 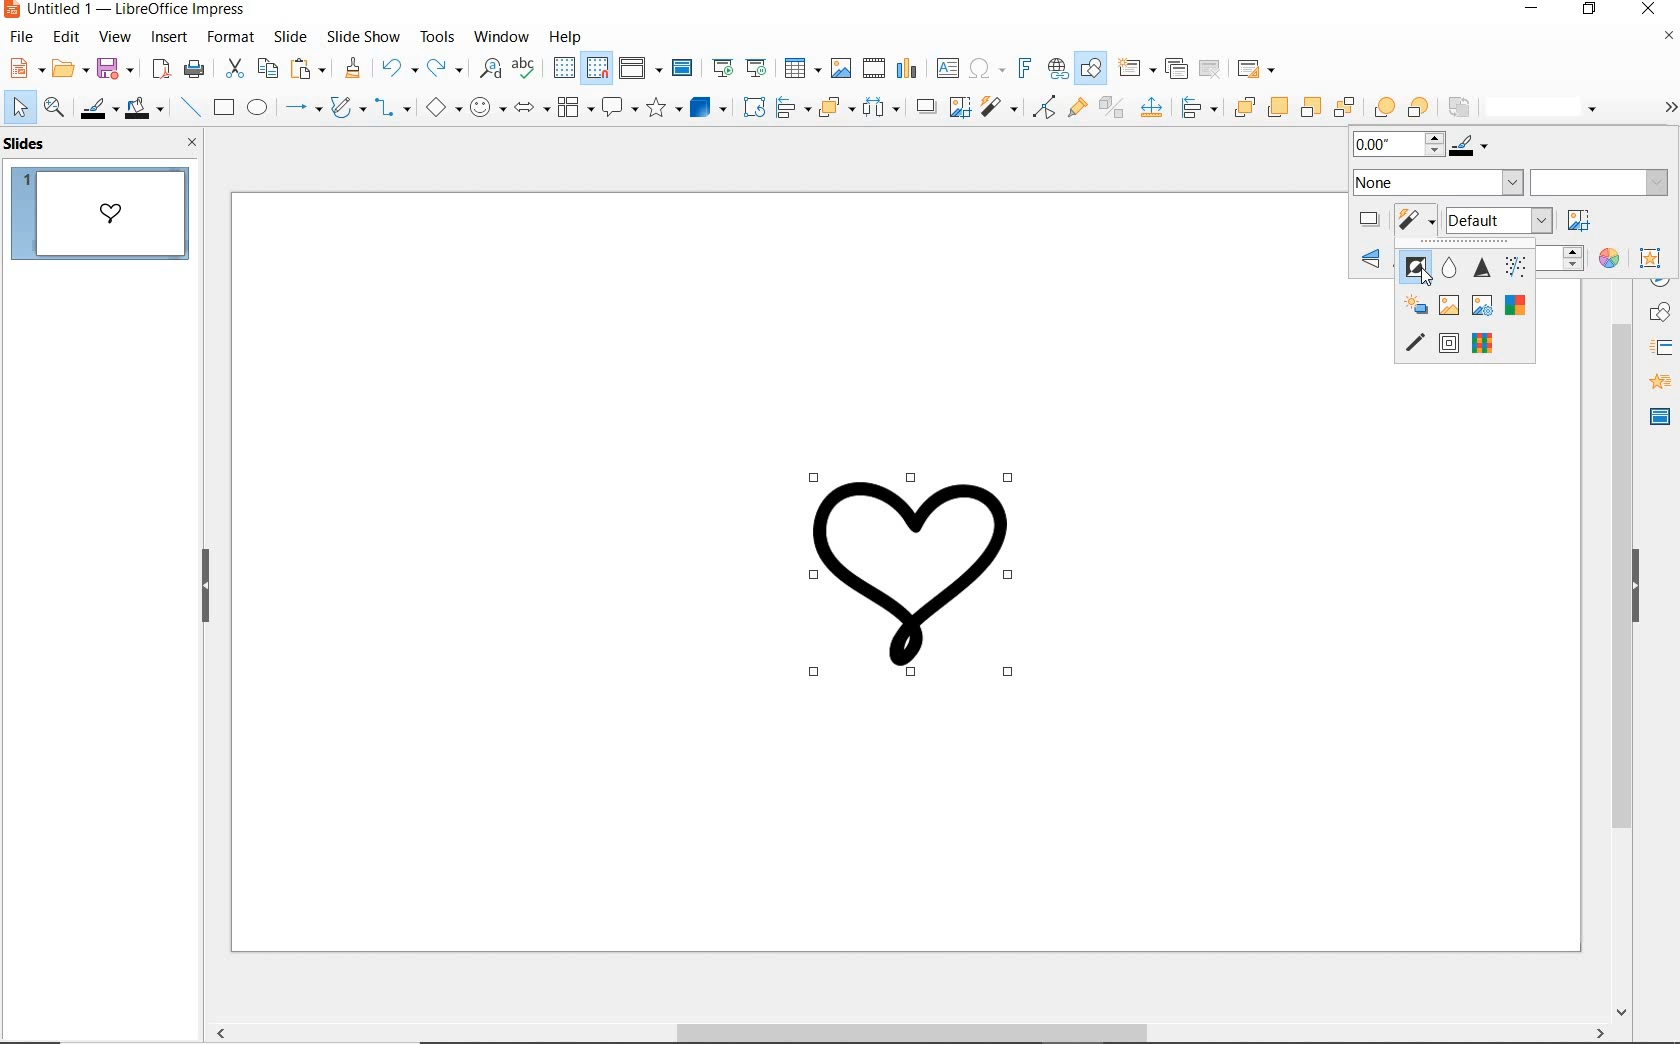 I want to click on bring forward, so click(x=1274, y=106).